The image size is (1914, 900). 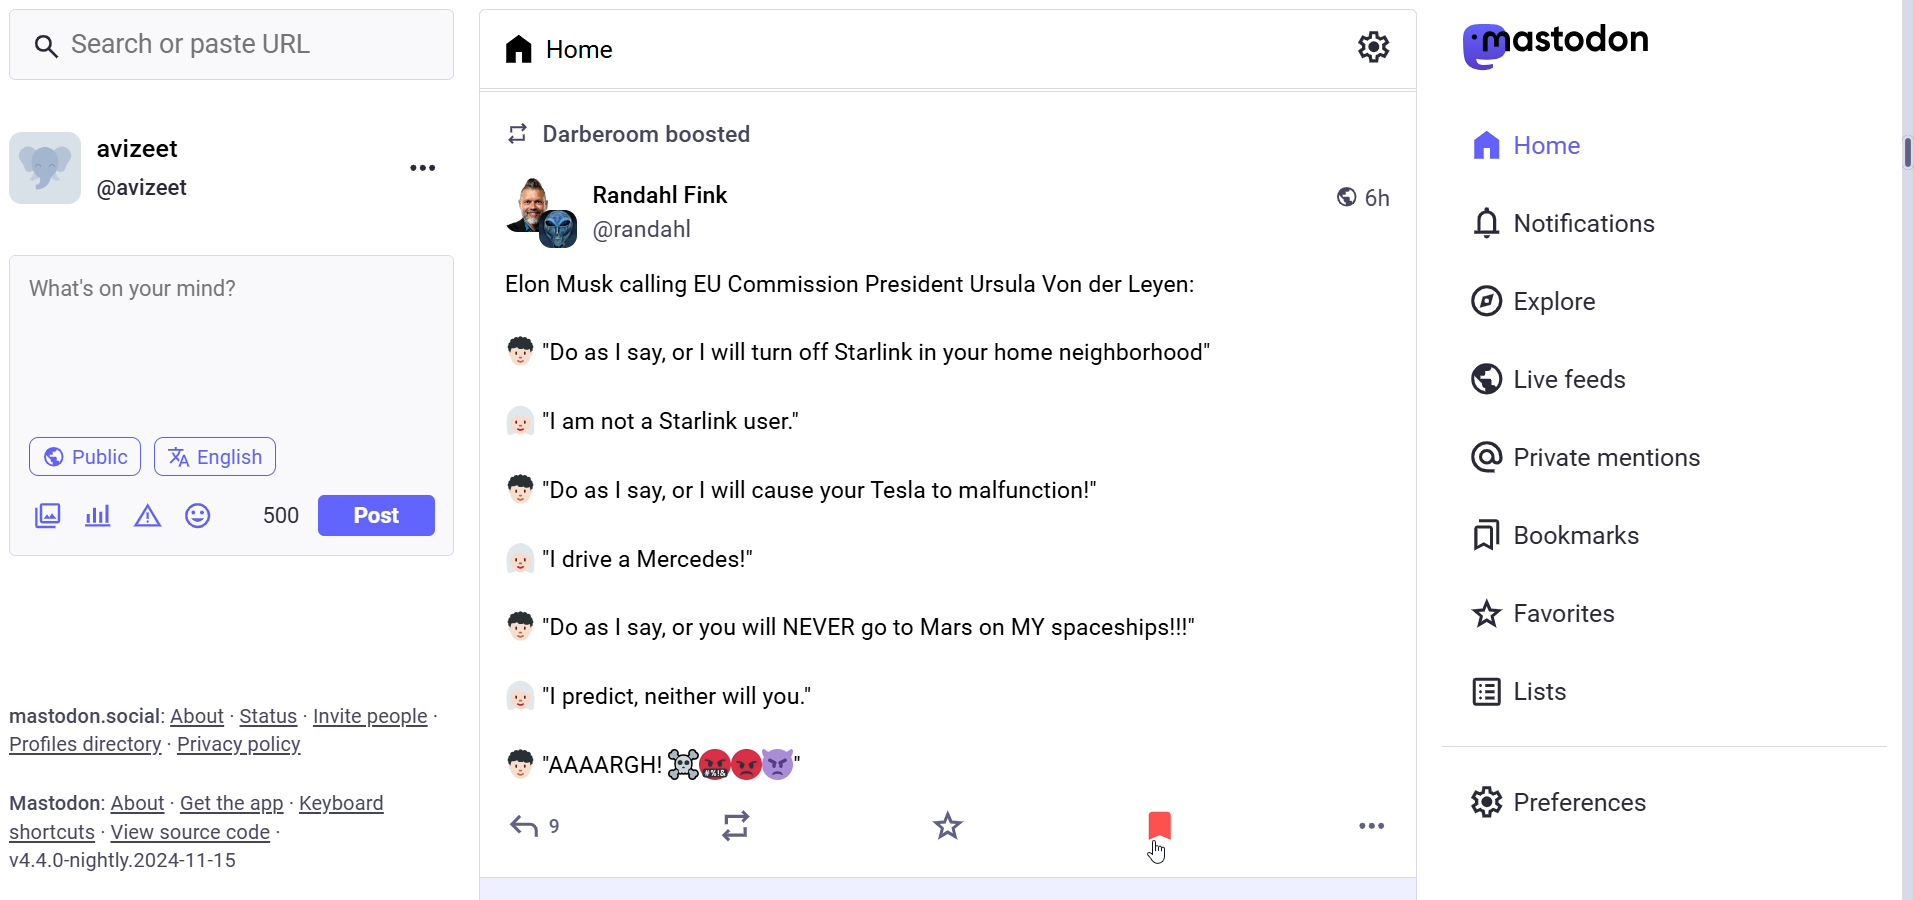 I want to click on Public, so click(x=85, y=456).